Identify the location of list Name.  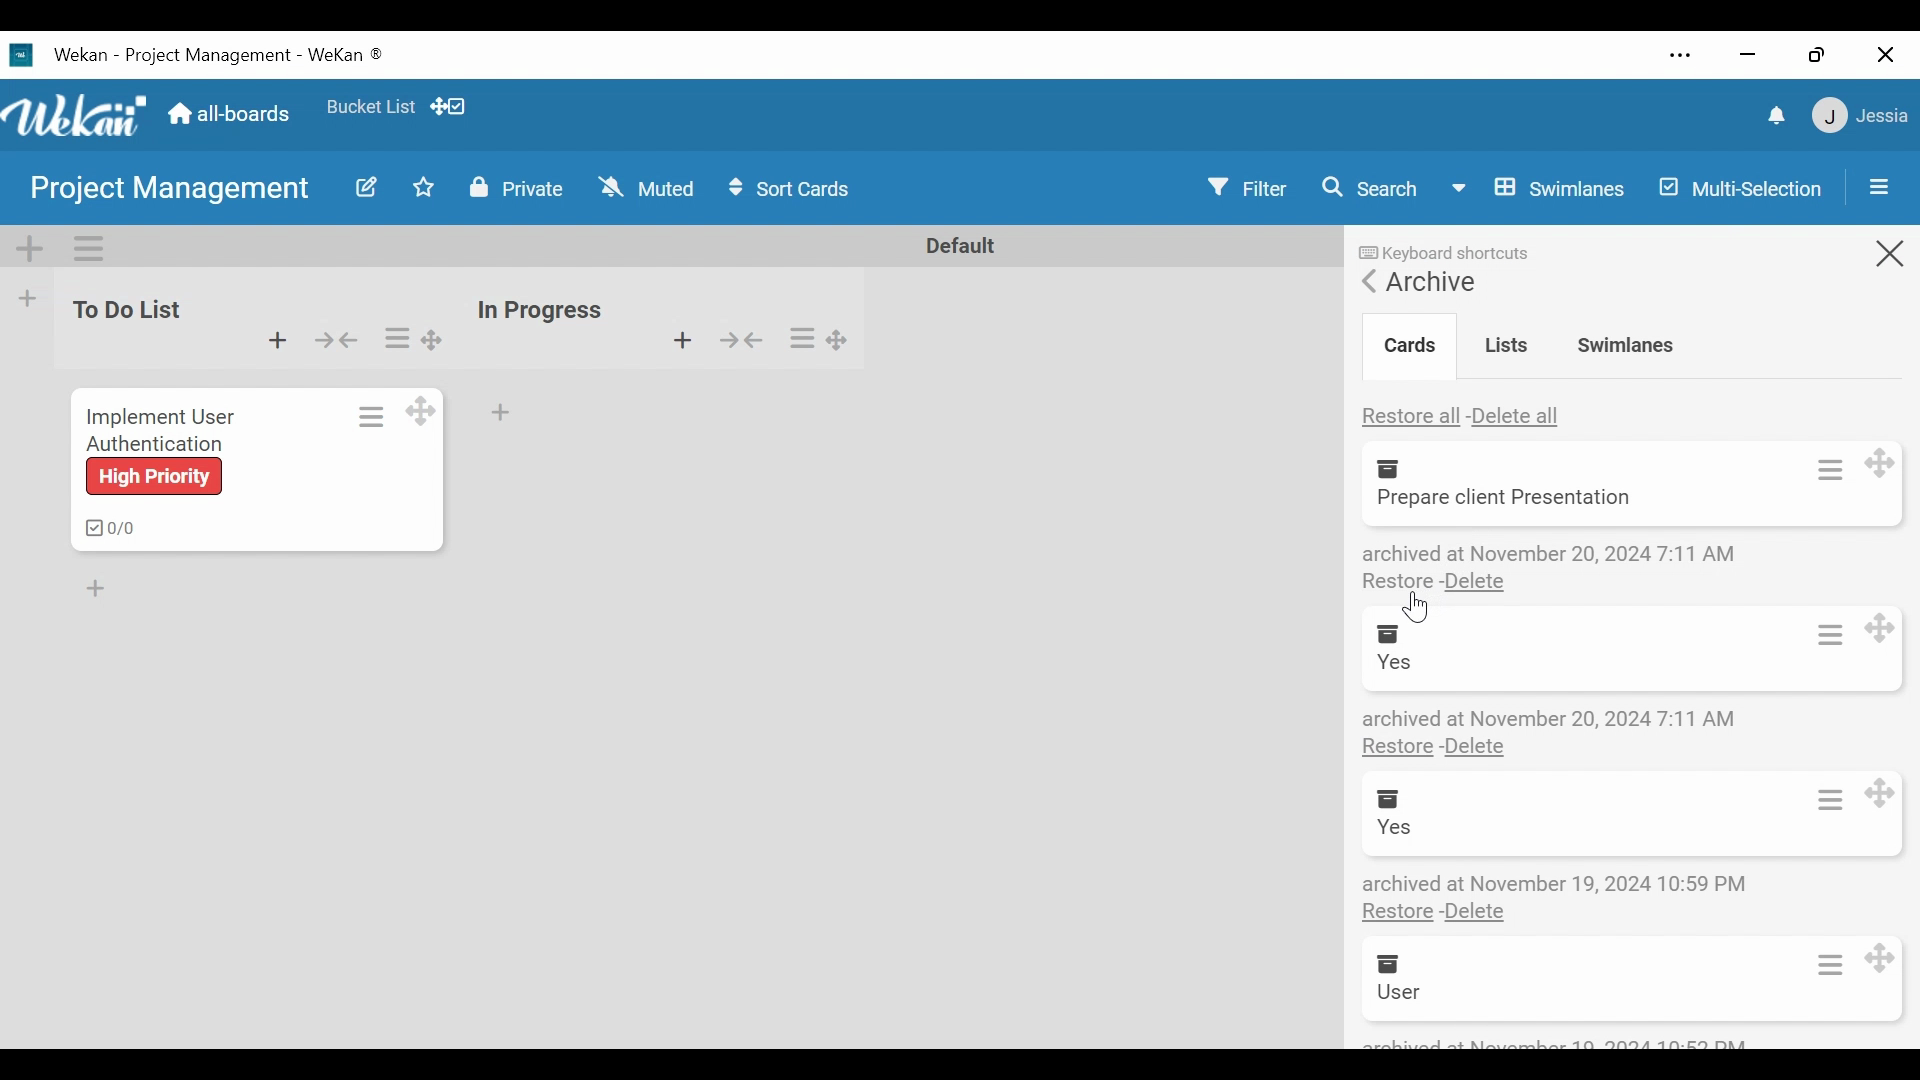
(538, 310).